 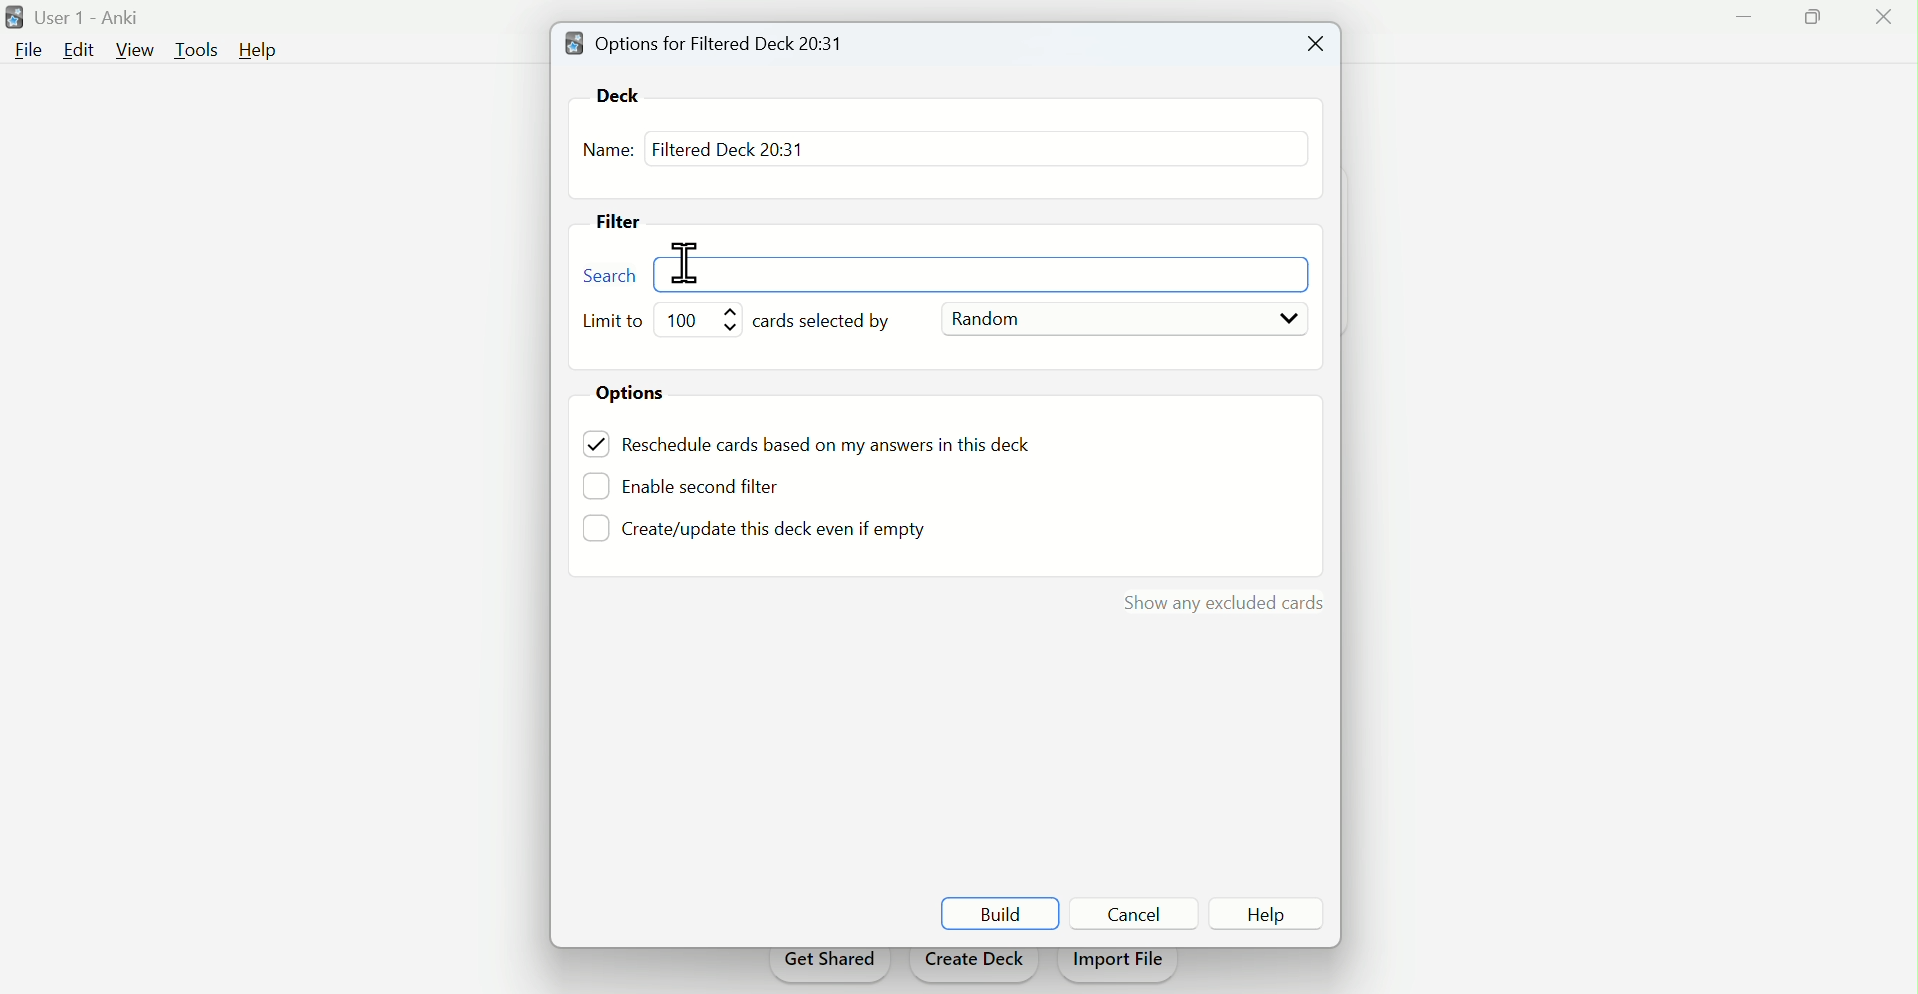 What do you see at coordinates (715, 484) in the screenshot?
I see ` Enable second Filter` at bounding box center [715, 484].